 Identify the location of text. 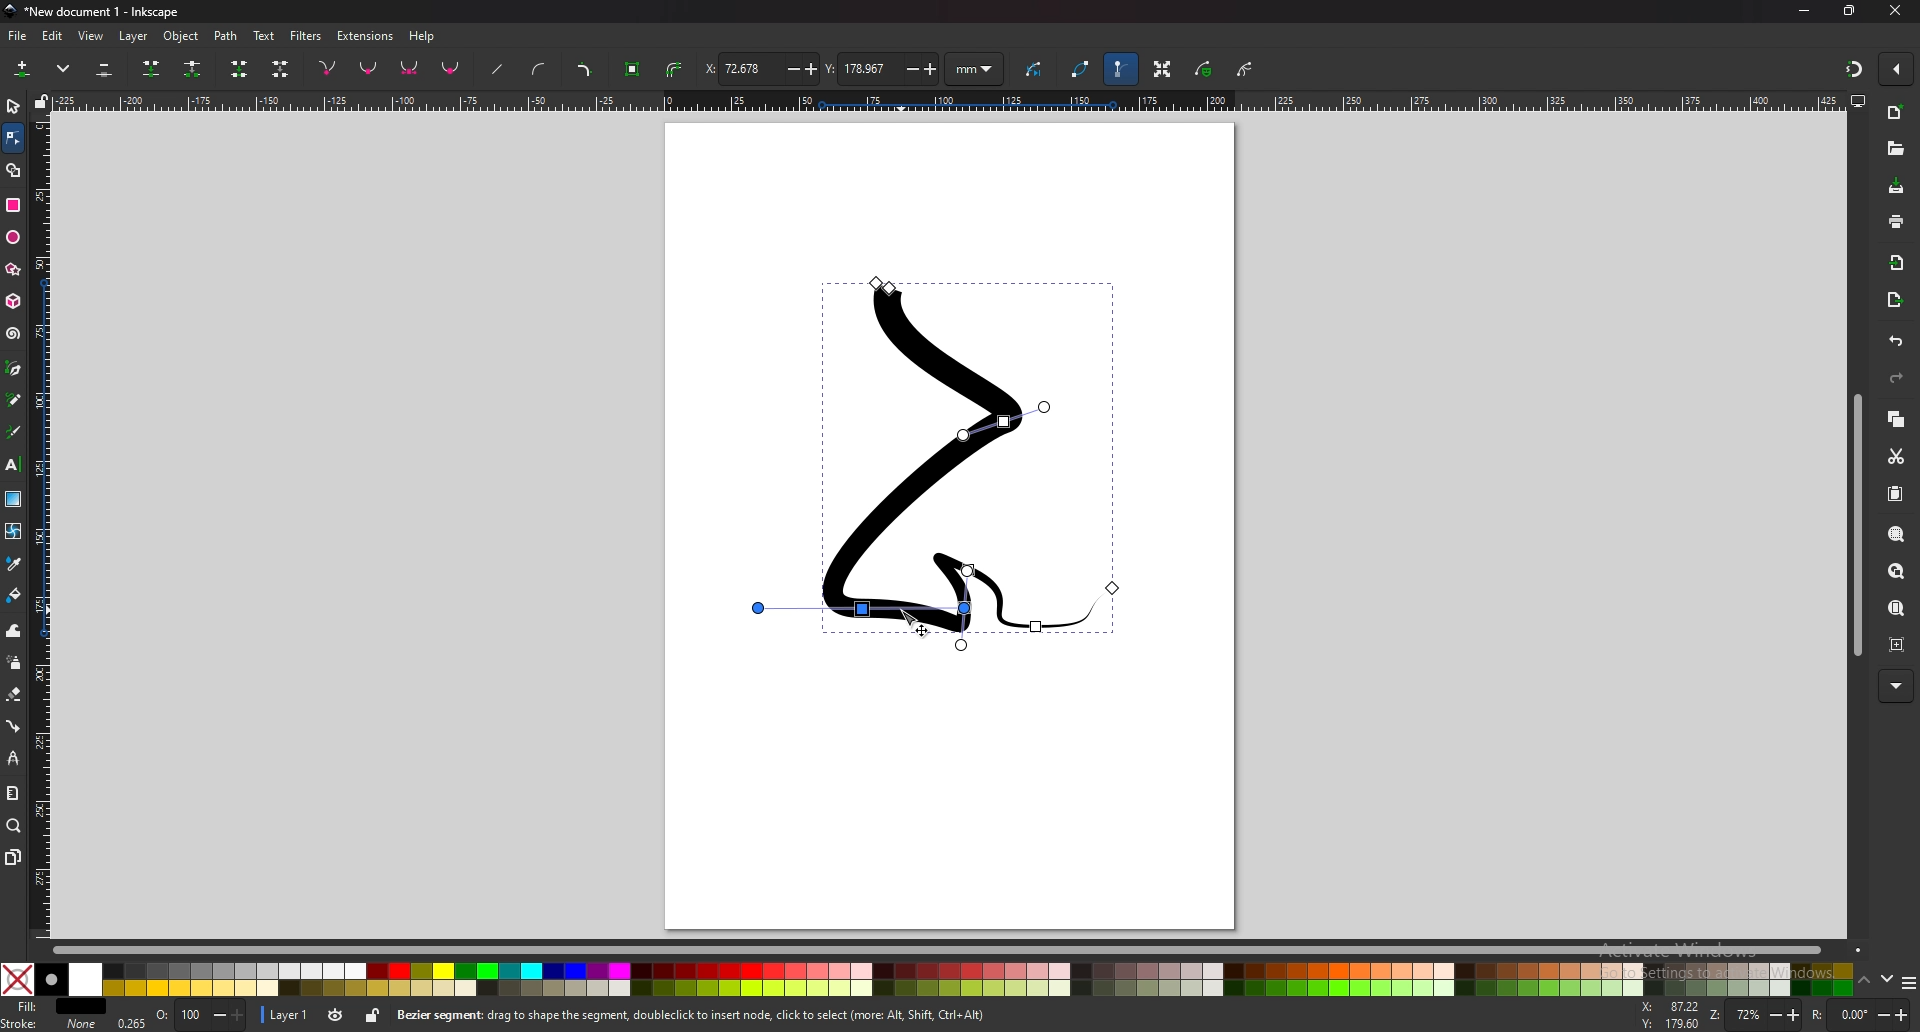
(263, 36).